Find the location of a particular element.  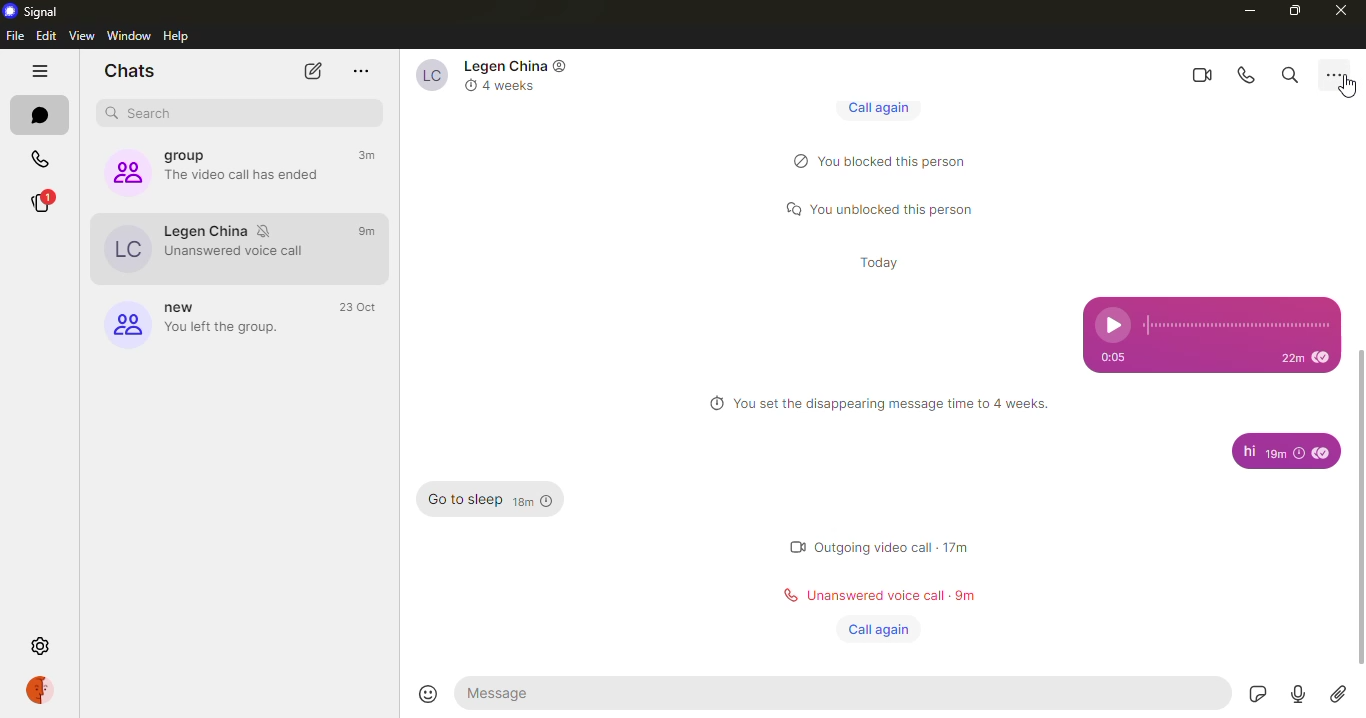

time is located at coordinates (1113, 358).